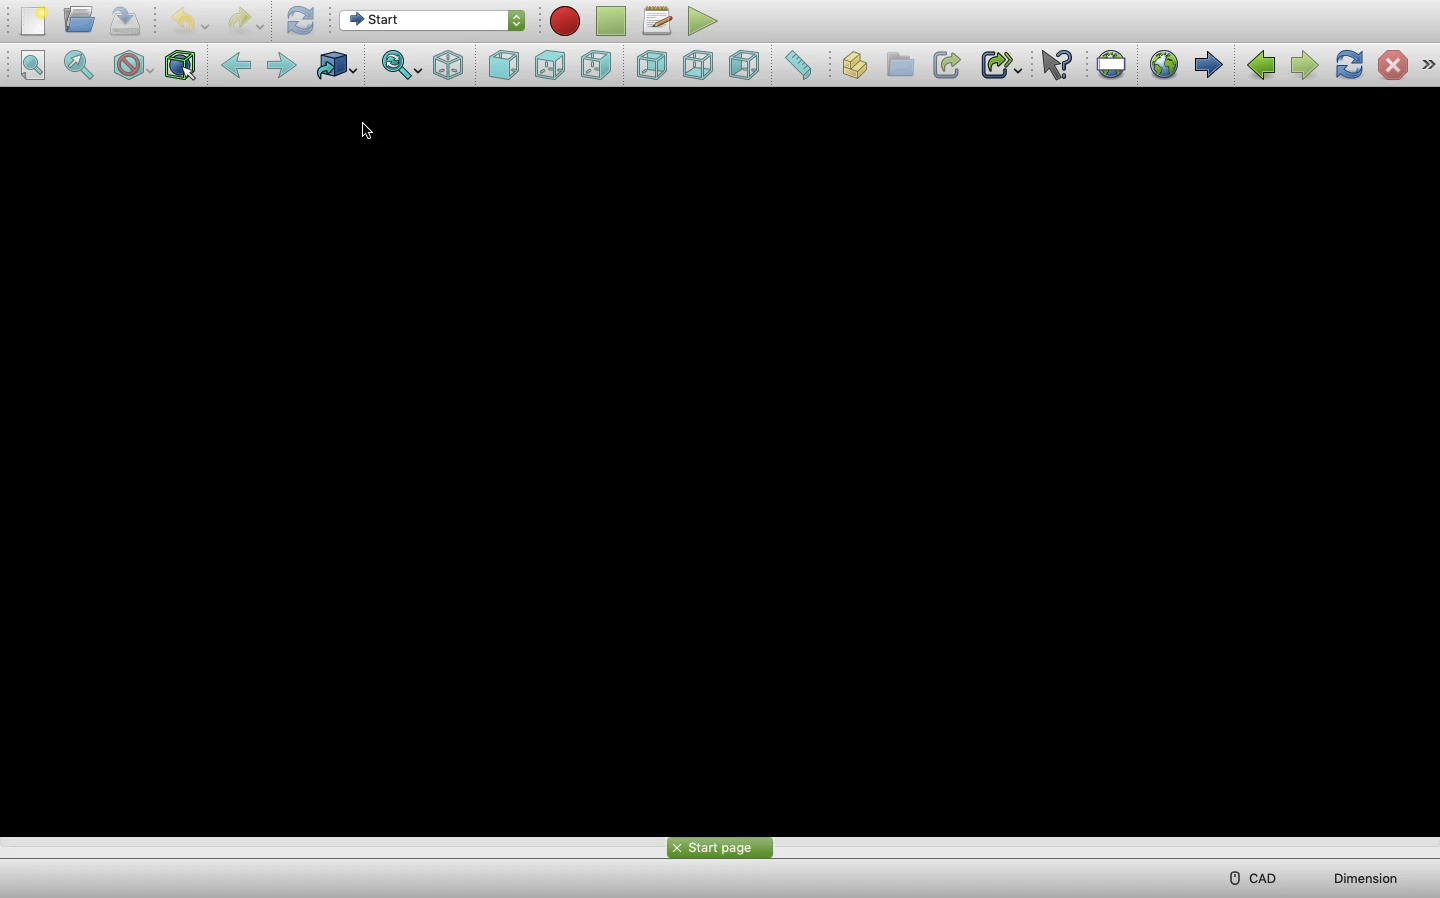 The width and height of the screenshot is (1440, 898). I want to click on Right, so click(746, 65).